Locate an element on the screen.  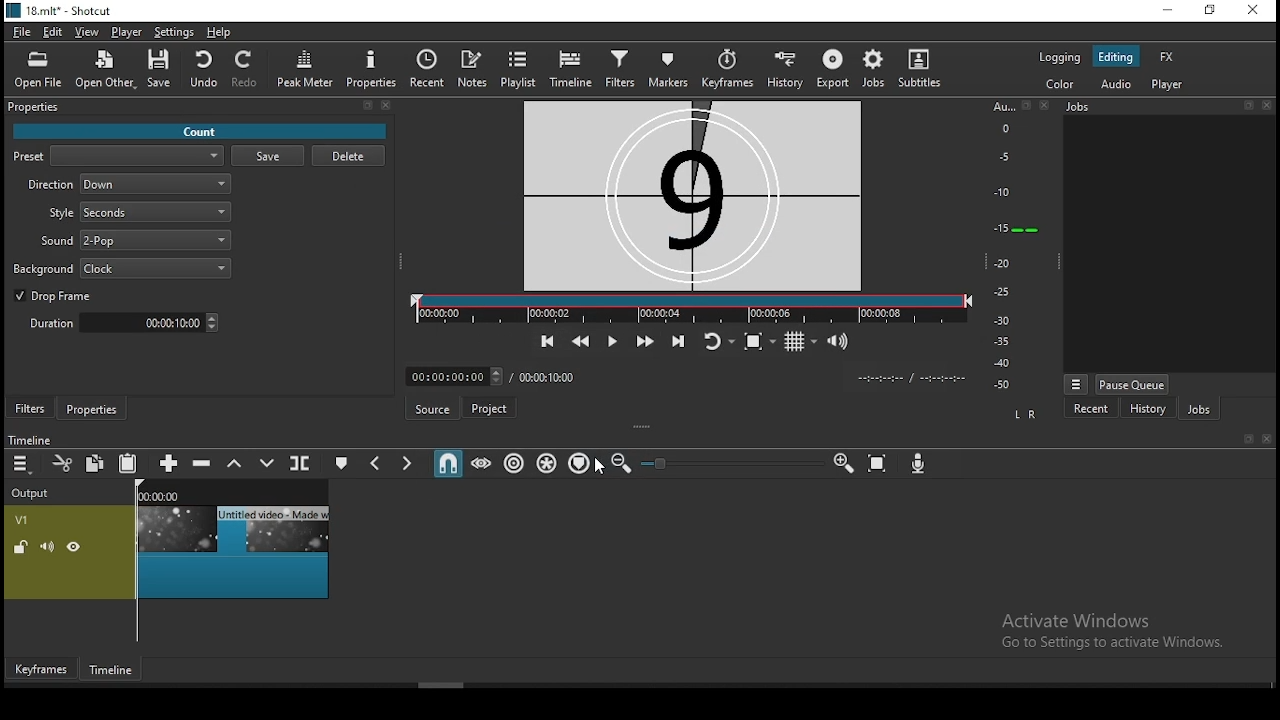
export is located at coordinates (832, 67).